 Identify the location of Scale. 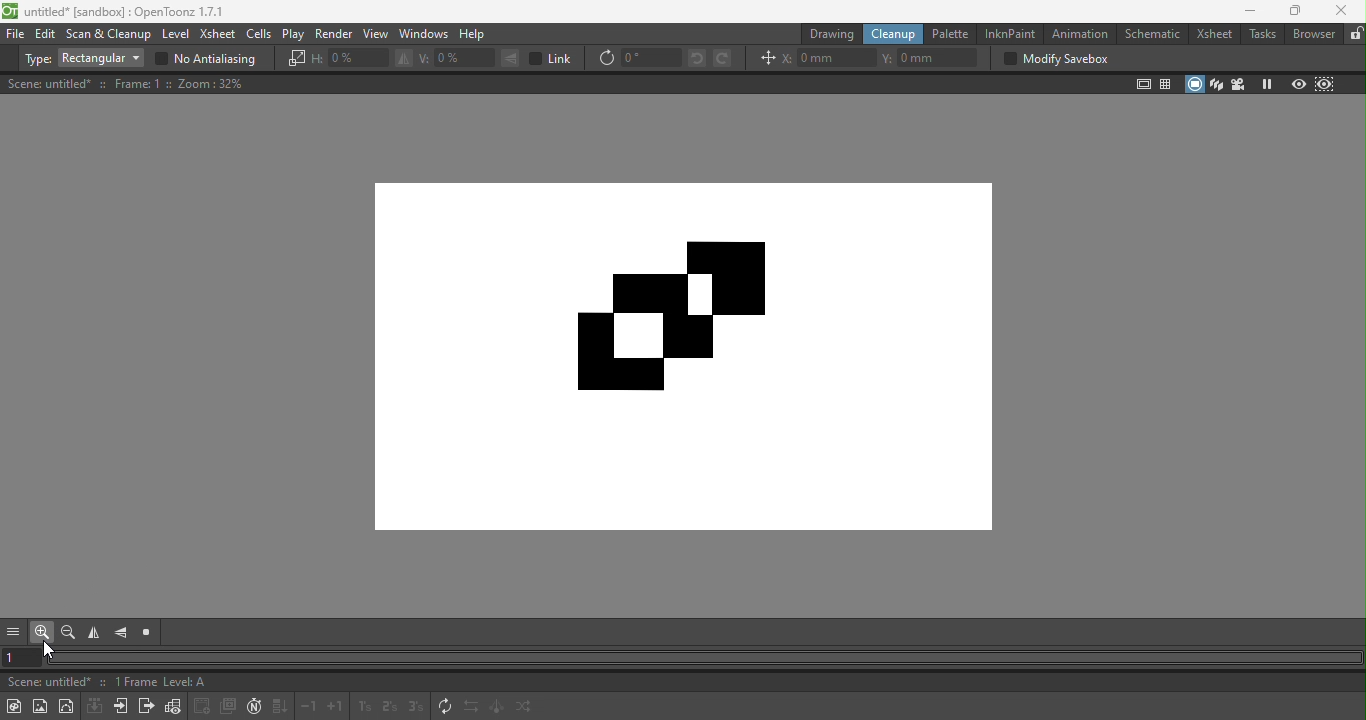
(295, 60).